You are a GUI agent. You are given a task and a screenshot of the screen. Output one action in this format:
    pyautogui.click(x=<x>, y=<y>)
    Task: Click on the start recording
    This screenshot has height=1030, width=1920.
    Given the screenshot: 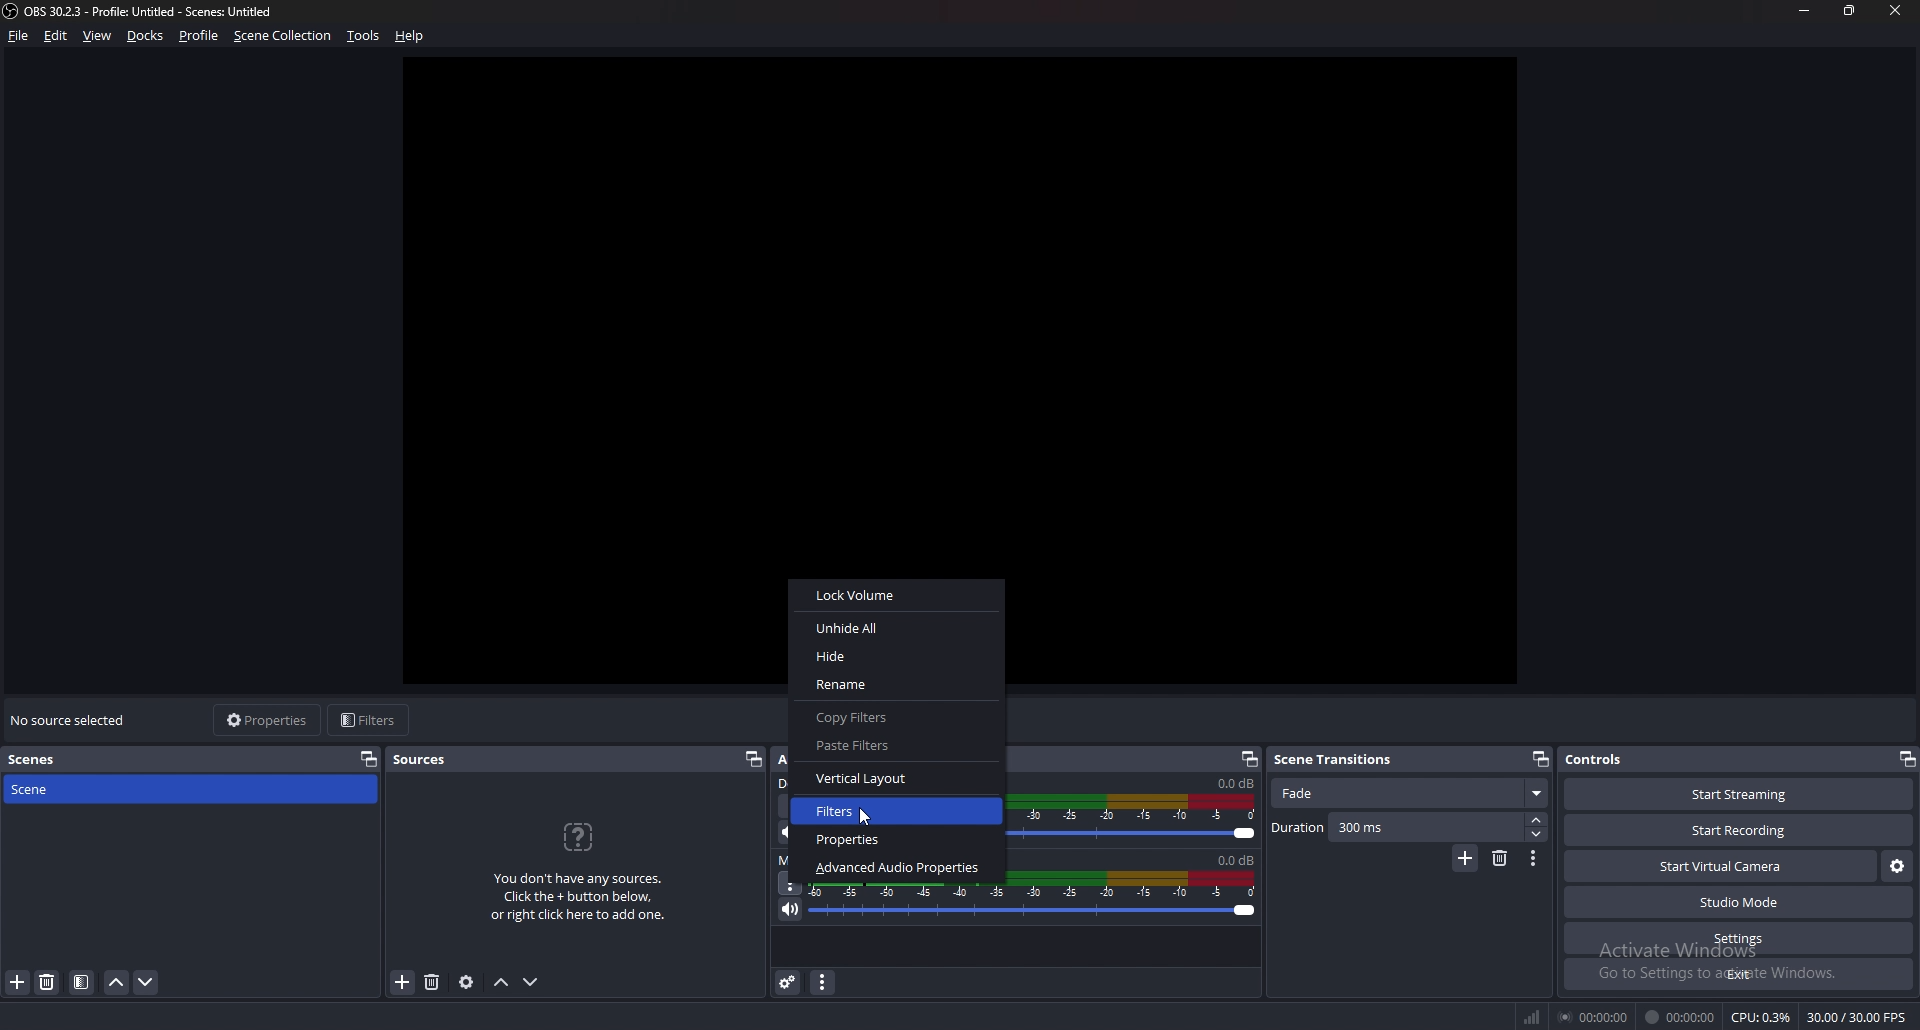 What is the action you would take?
    pyautogui.click(x=1738, y=830)
    